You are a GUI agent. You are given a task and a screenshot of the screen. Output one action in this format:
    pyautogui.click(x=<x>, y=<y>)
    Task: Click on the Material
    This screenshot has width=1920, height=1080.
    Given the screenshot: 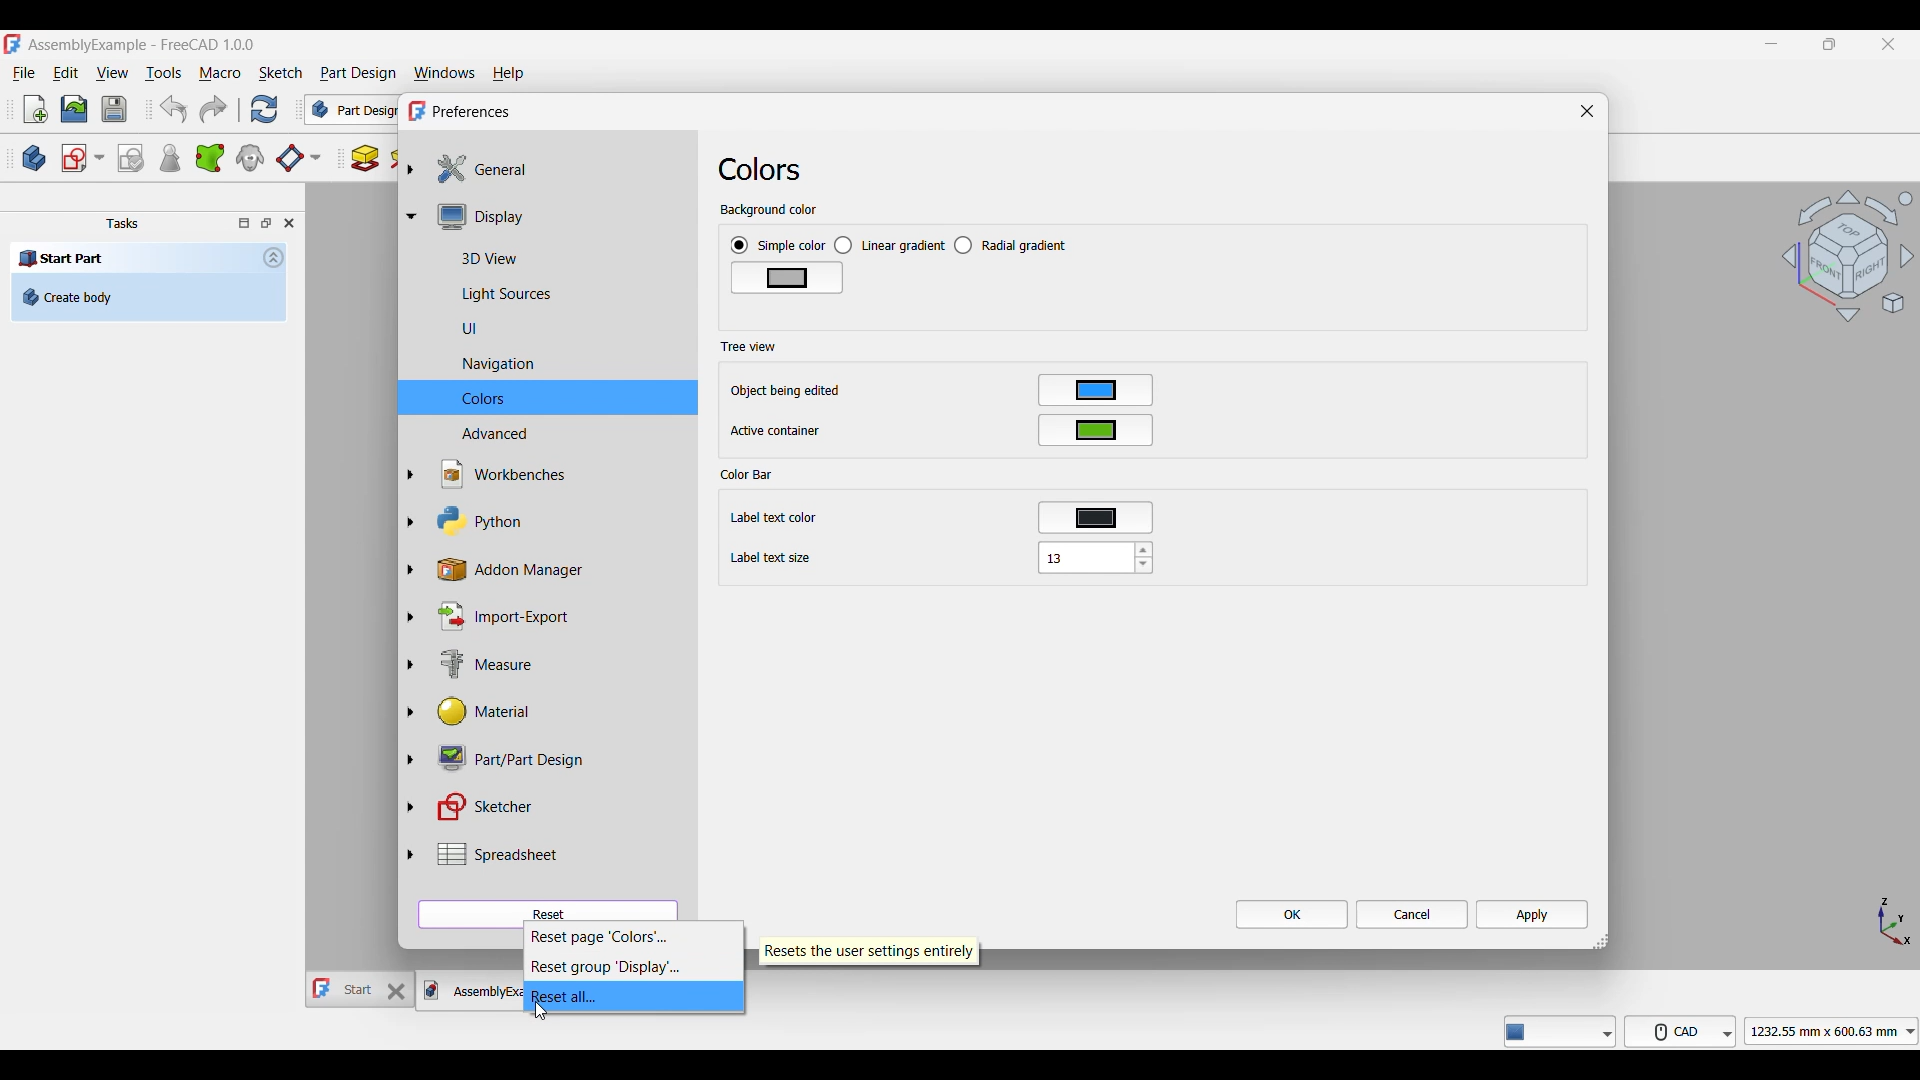 What is the action you would take?
    pyautogui.click(x=467, y=713)
    